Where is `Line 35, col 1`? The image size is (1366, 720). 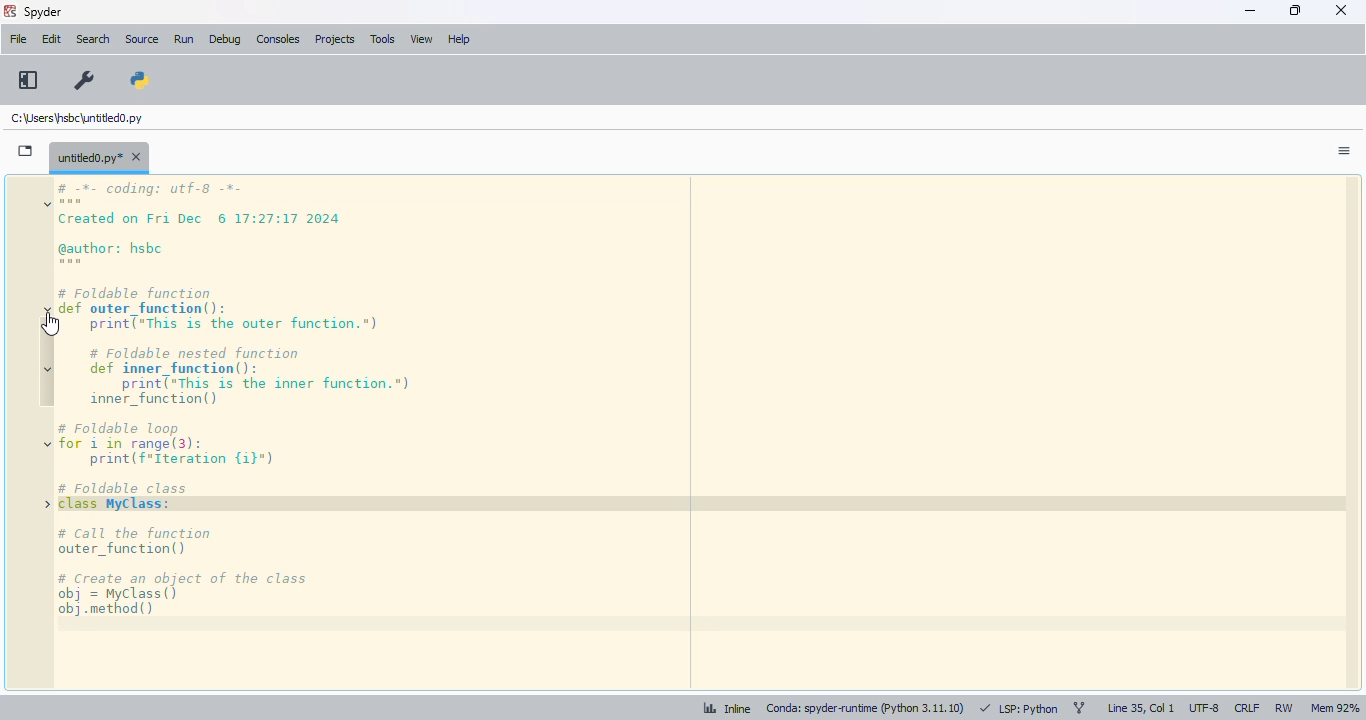 Line 35, col 1 is located at coordinates (1141, 709).